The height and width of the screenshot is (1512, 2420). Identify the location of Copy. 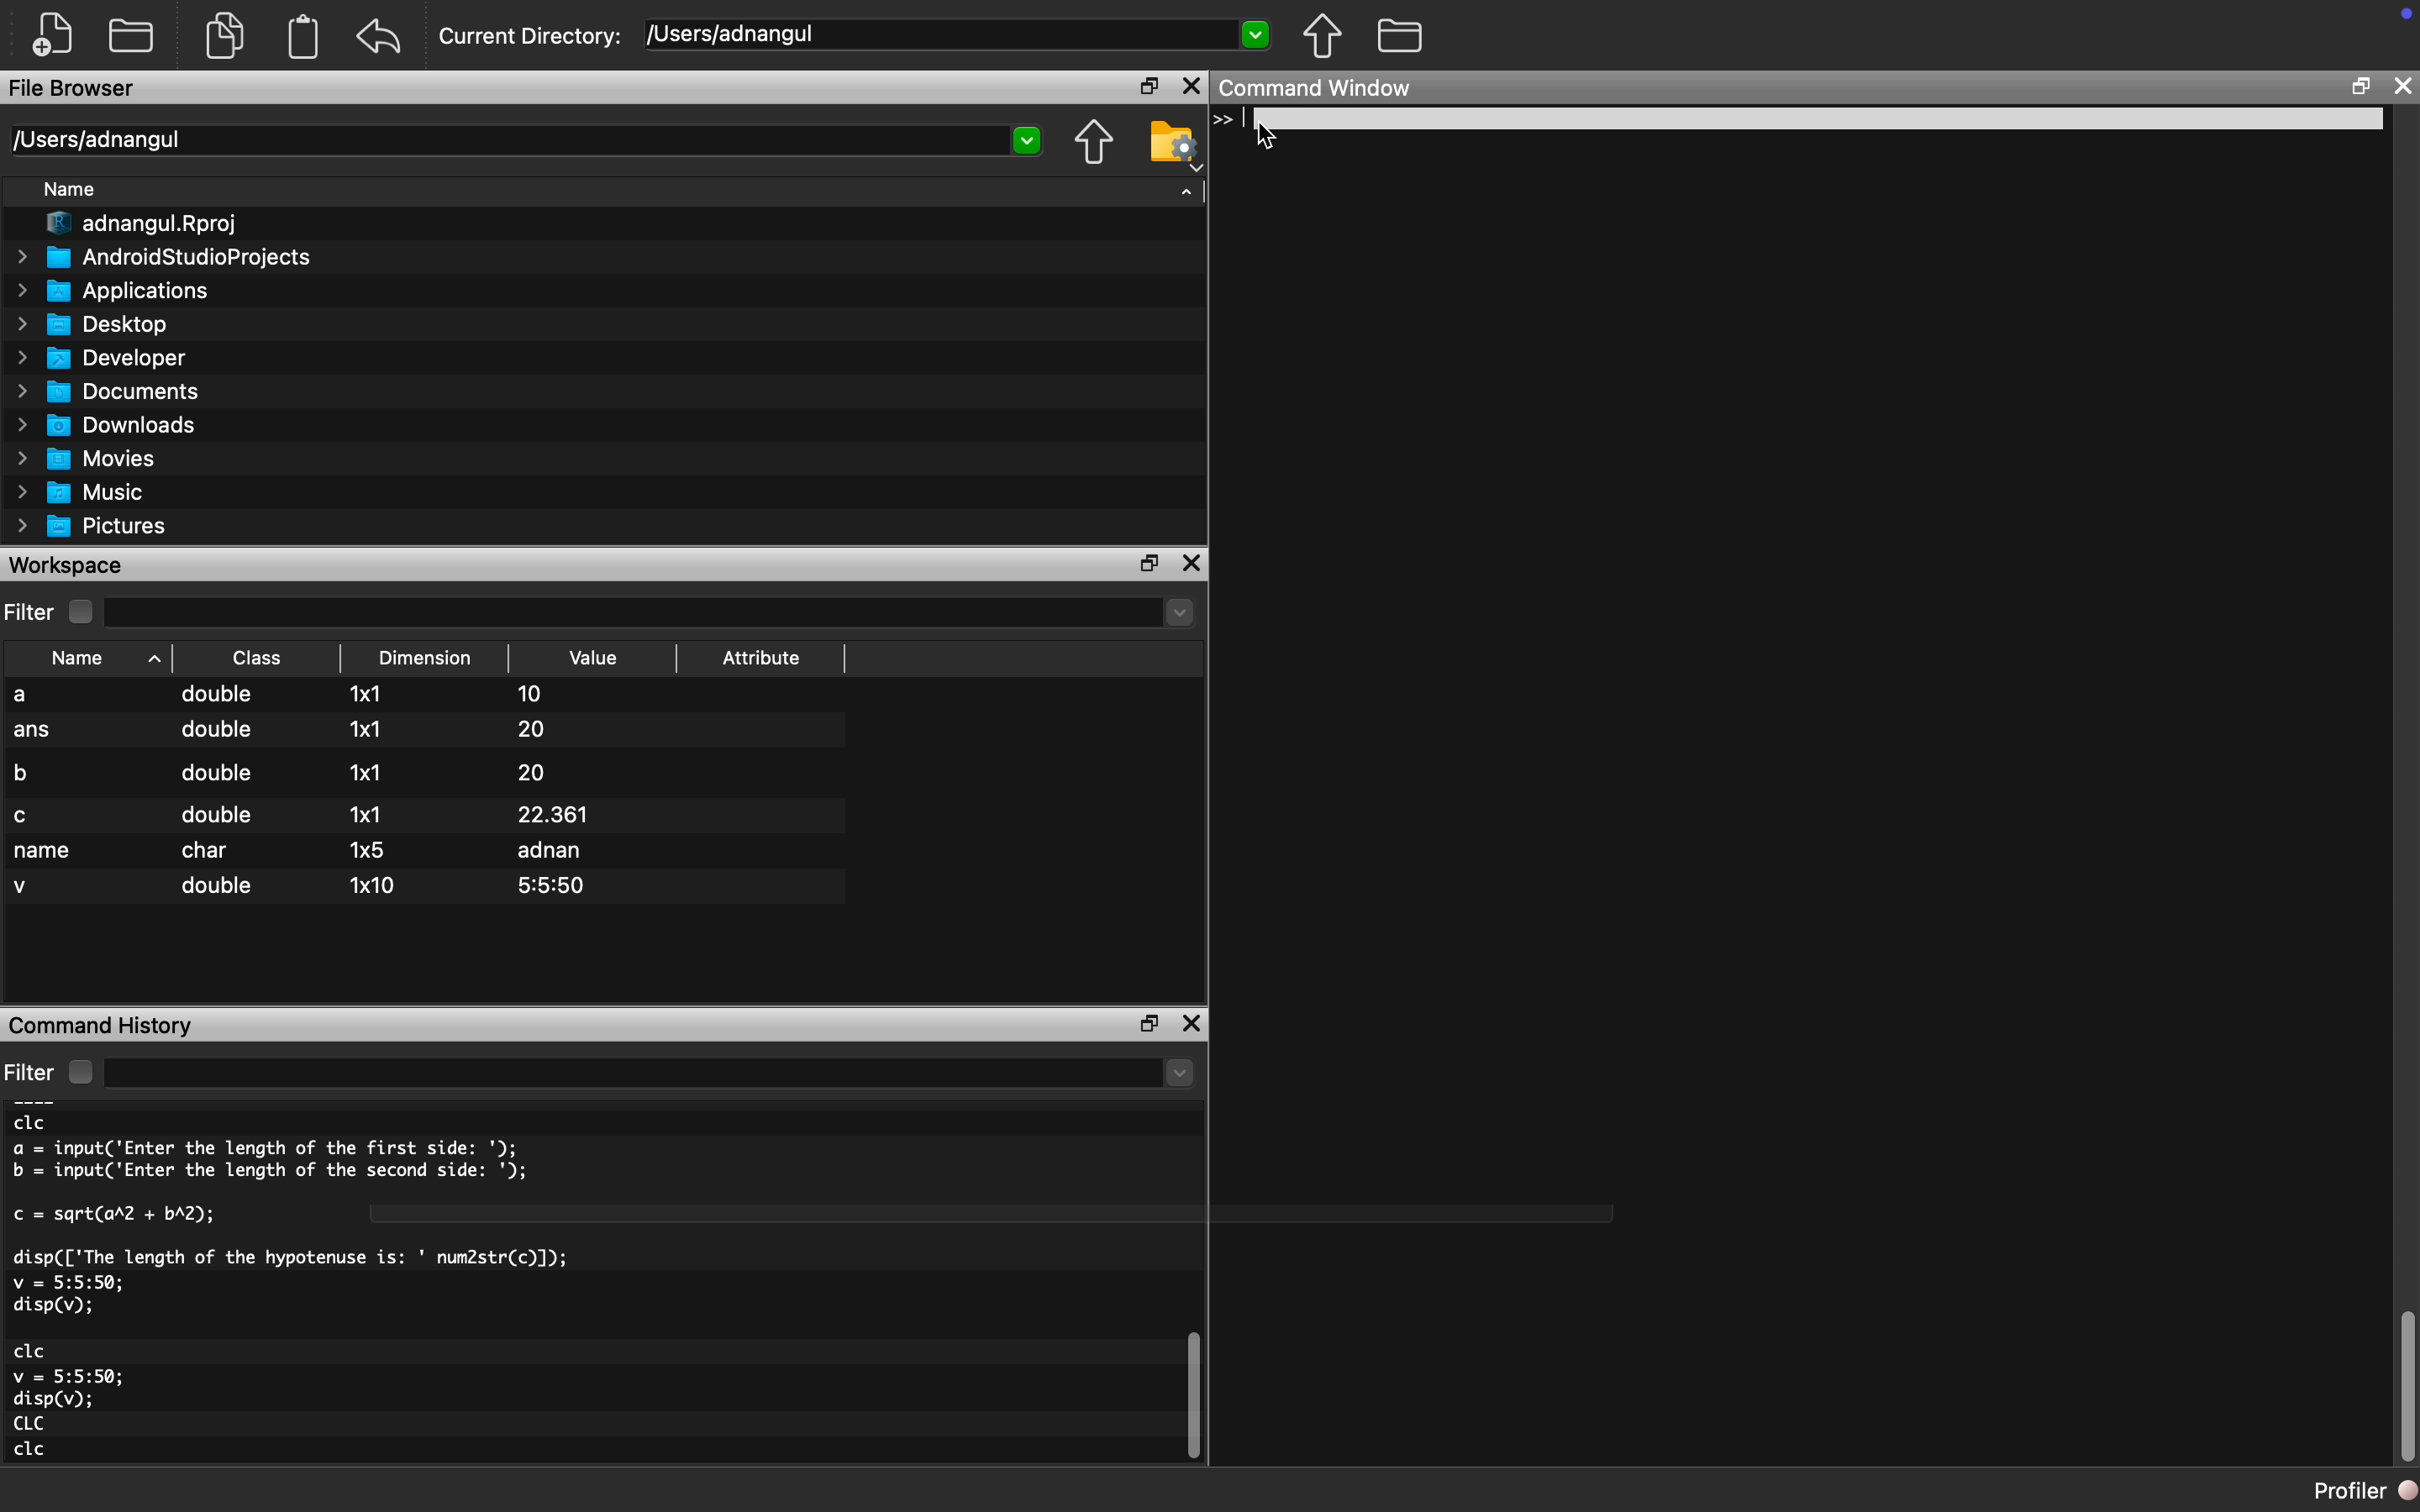
(227, 32).